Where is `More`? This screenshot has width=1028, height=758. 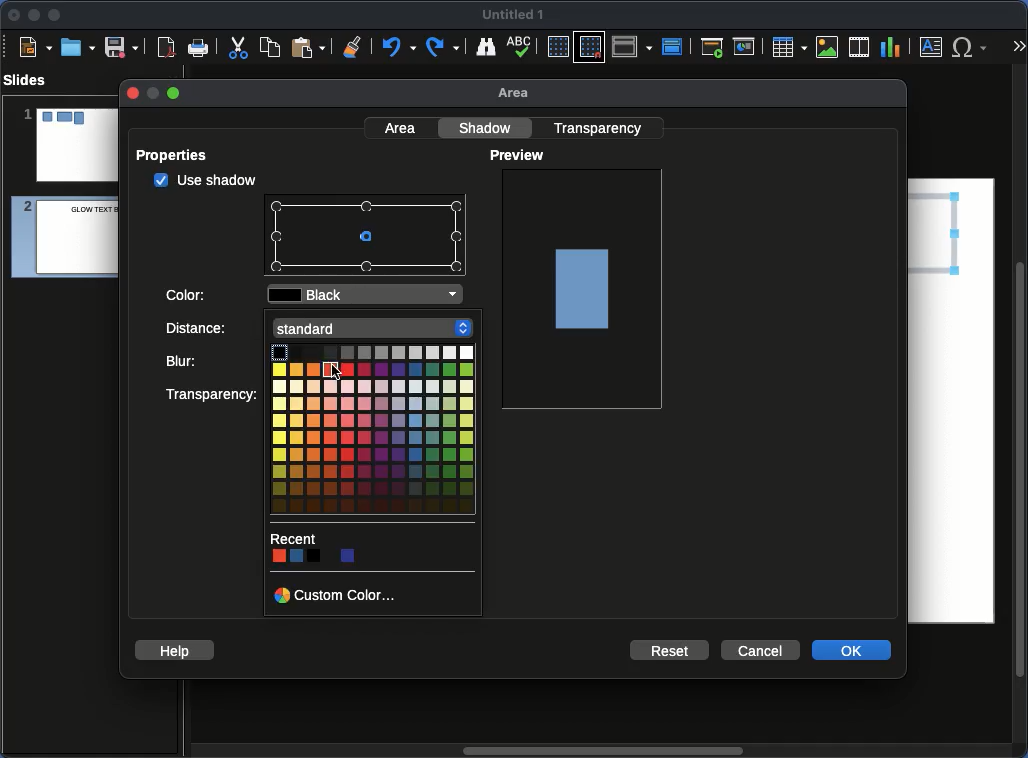
More is located at coordinates (1018, 48).